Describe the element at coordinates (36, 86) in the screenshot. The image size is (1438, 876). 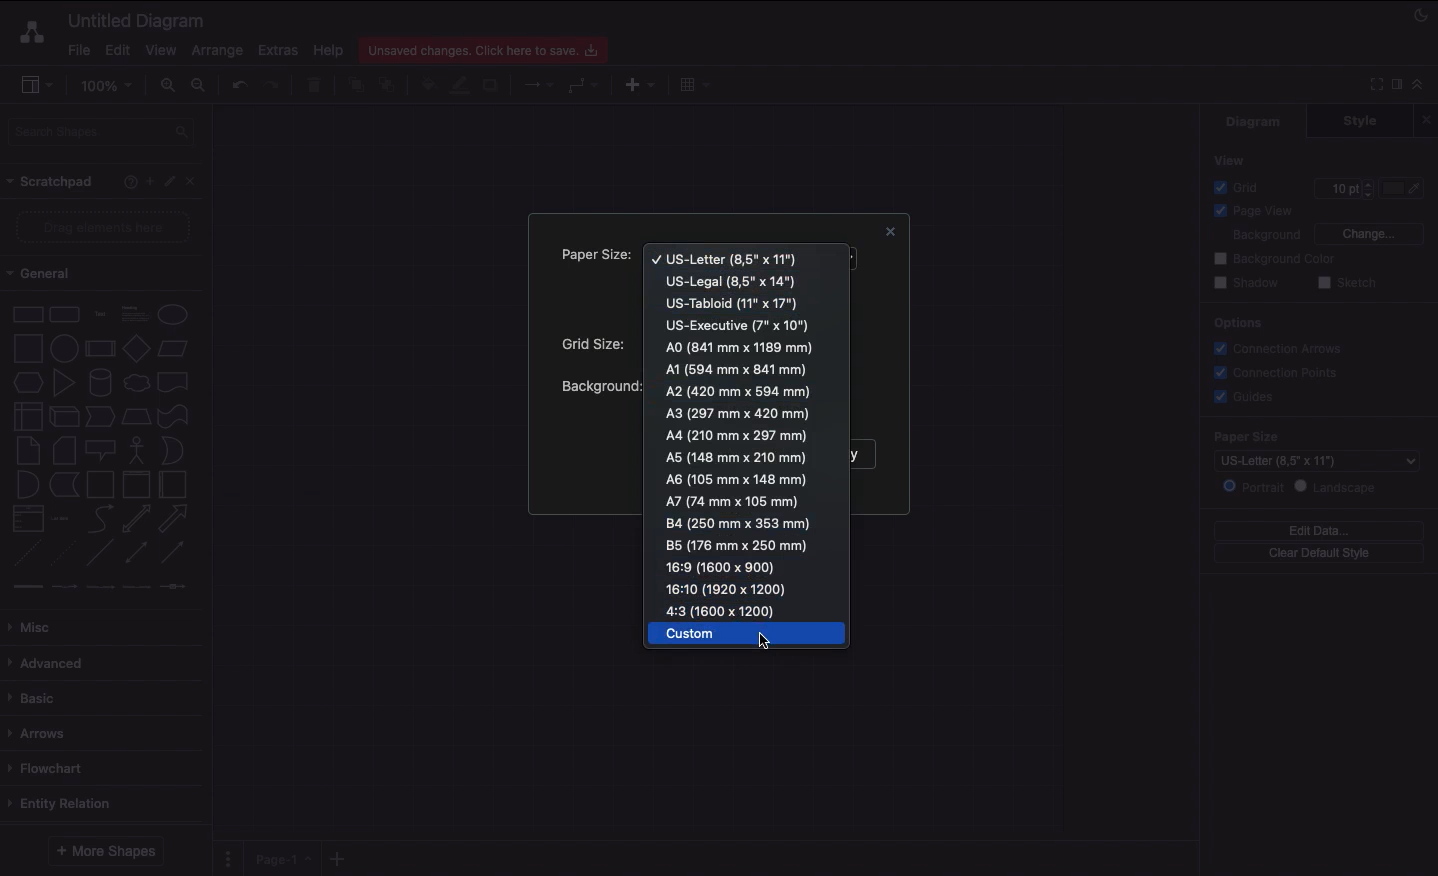
I see `Sidebar ` at that location.